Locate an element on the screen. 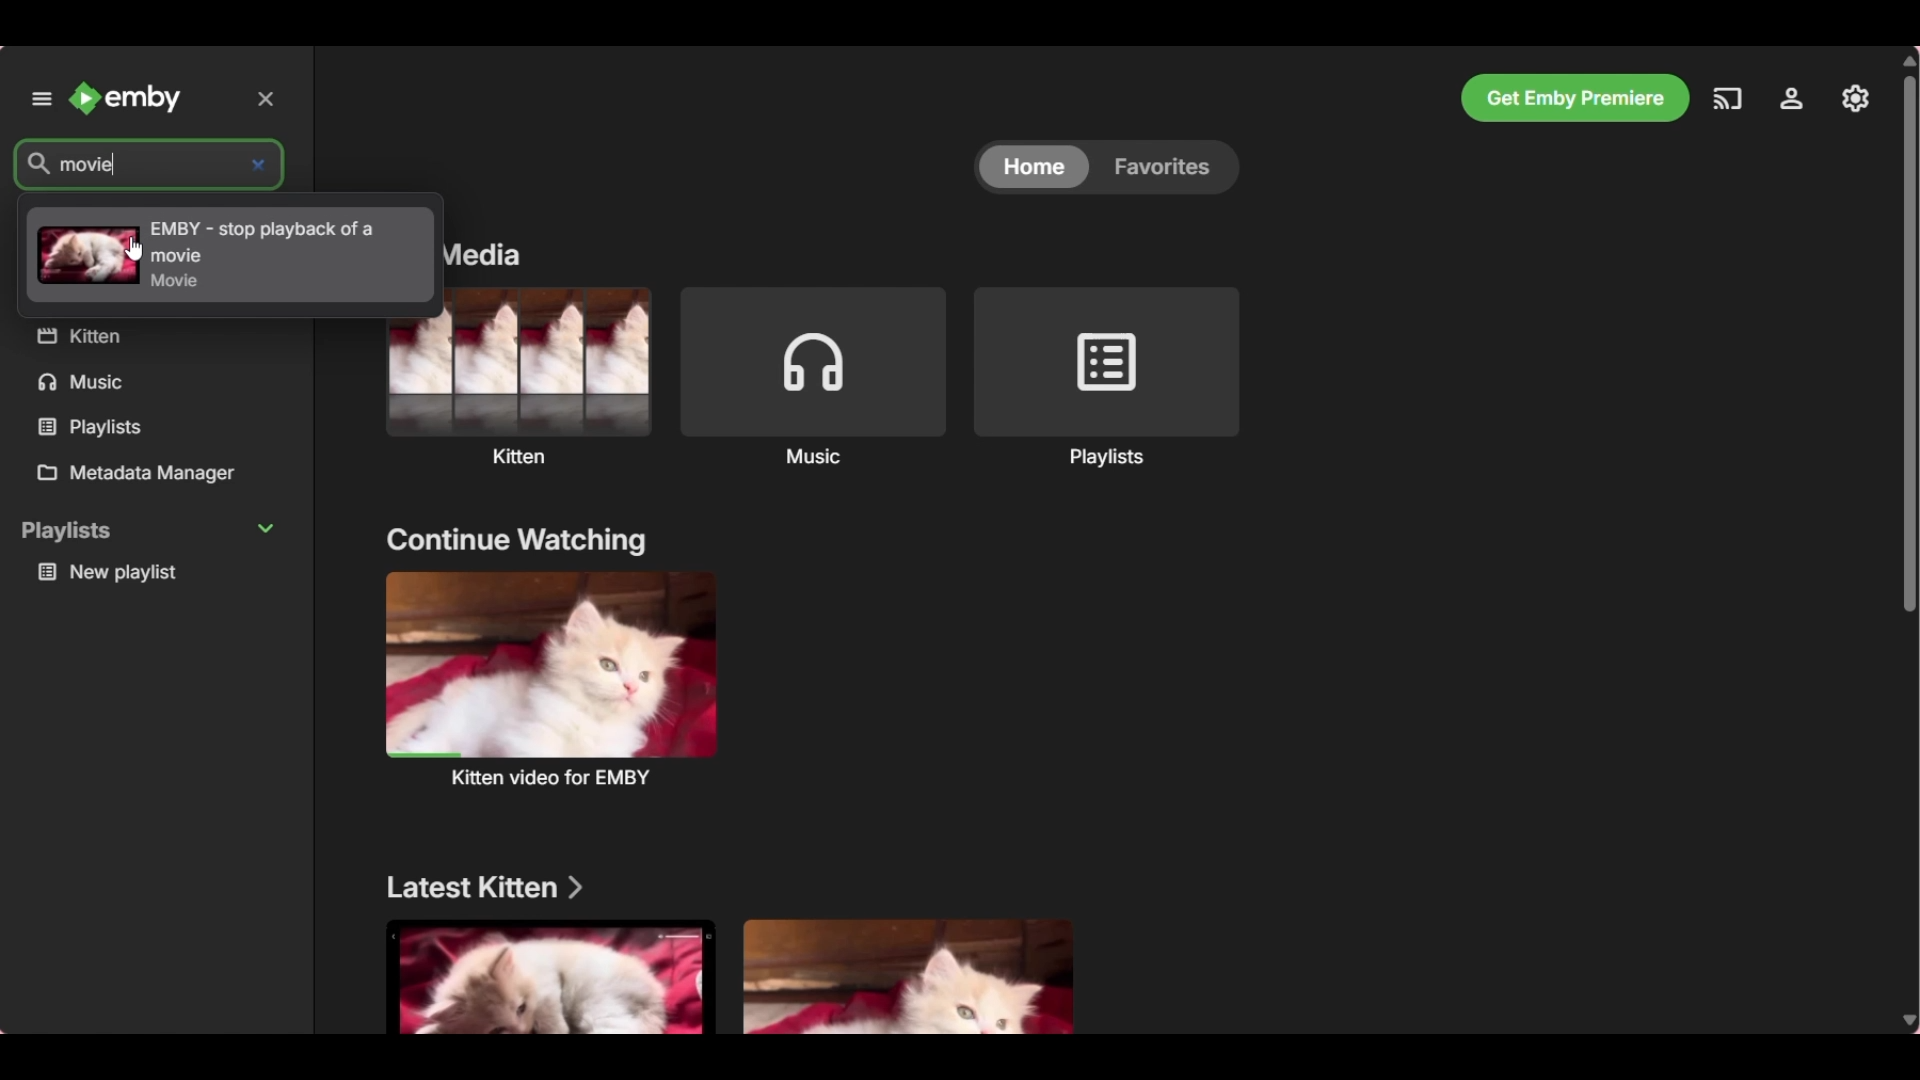 This screenshot has width=1920, height=1080. music is located at coordinates (152, 384).